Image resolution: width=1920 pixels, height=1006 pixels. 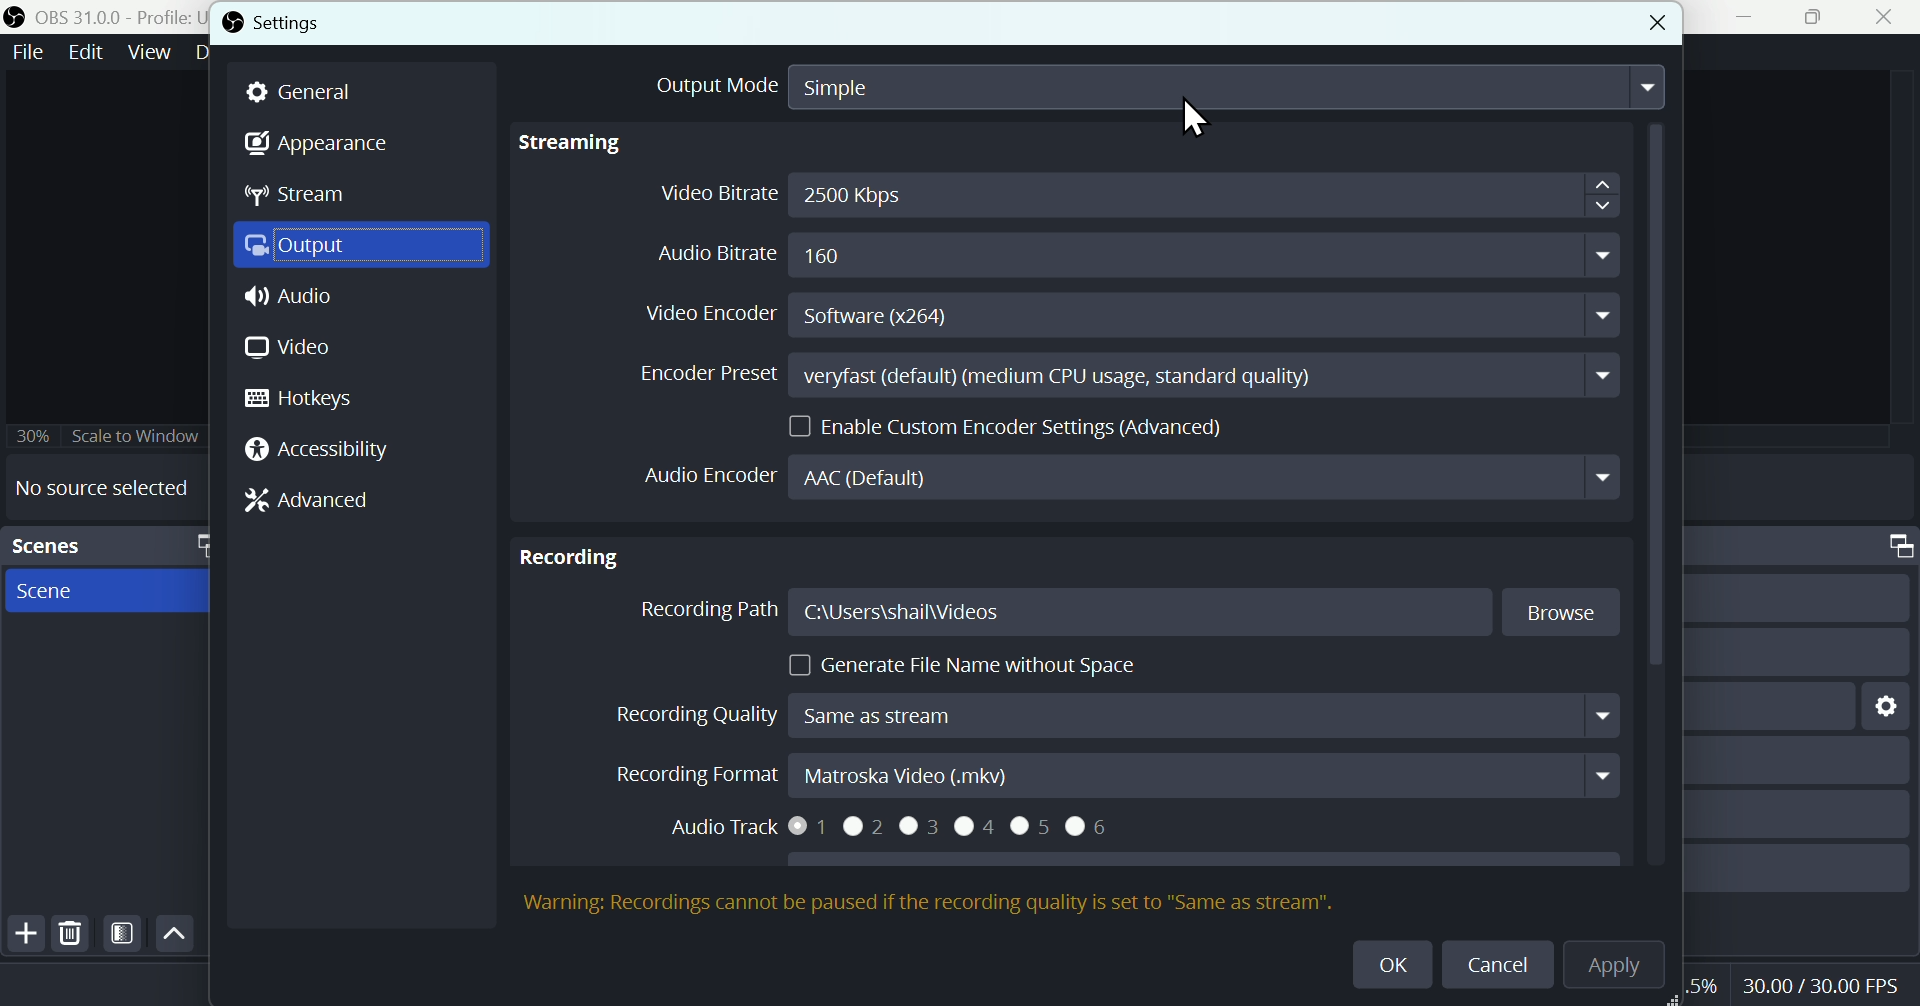 What do you see at coordinates (929, 903) in the screenshot?
I see `Warnings` at bounding box center [929, 903].